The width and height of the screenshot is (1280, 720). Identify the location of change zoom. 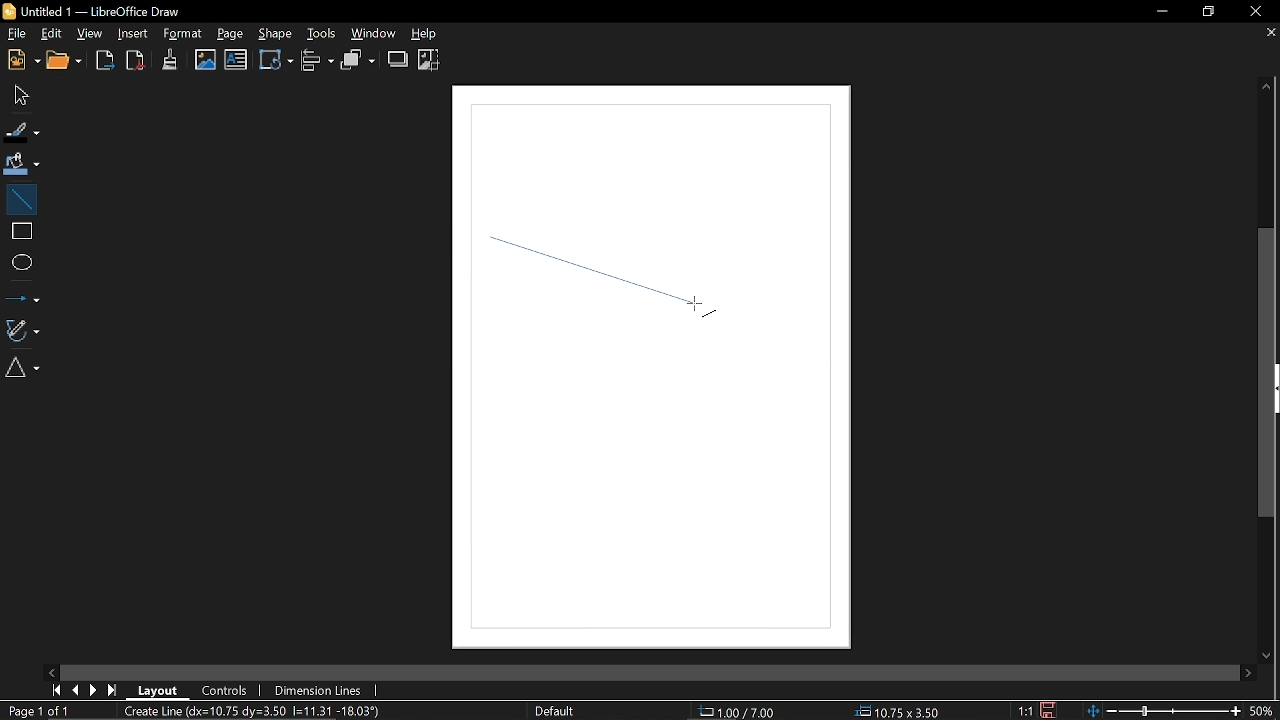
(1164, 711).